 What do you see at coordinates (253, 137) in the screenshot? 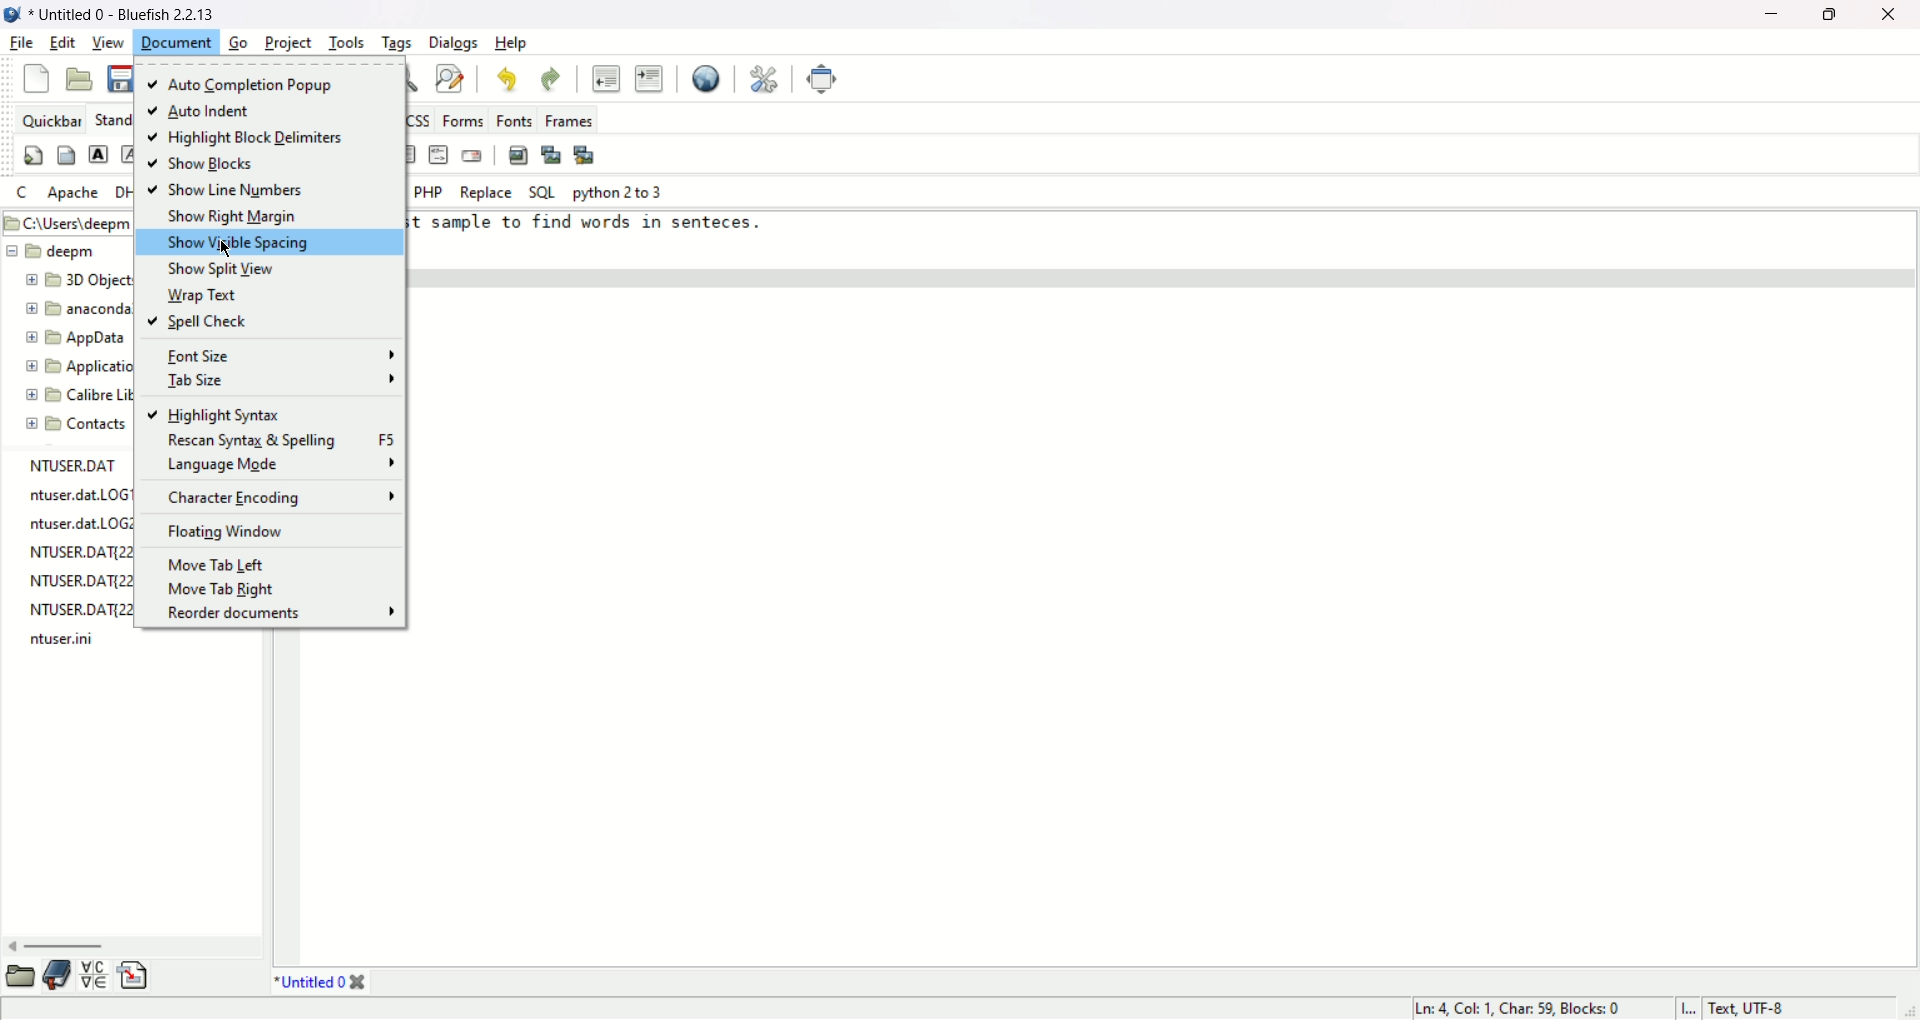
I see `highligh block delimiters` at bounding box center [253, 137].